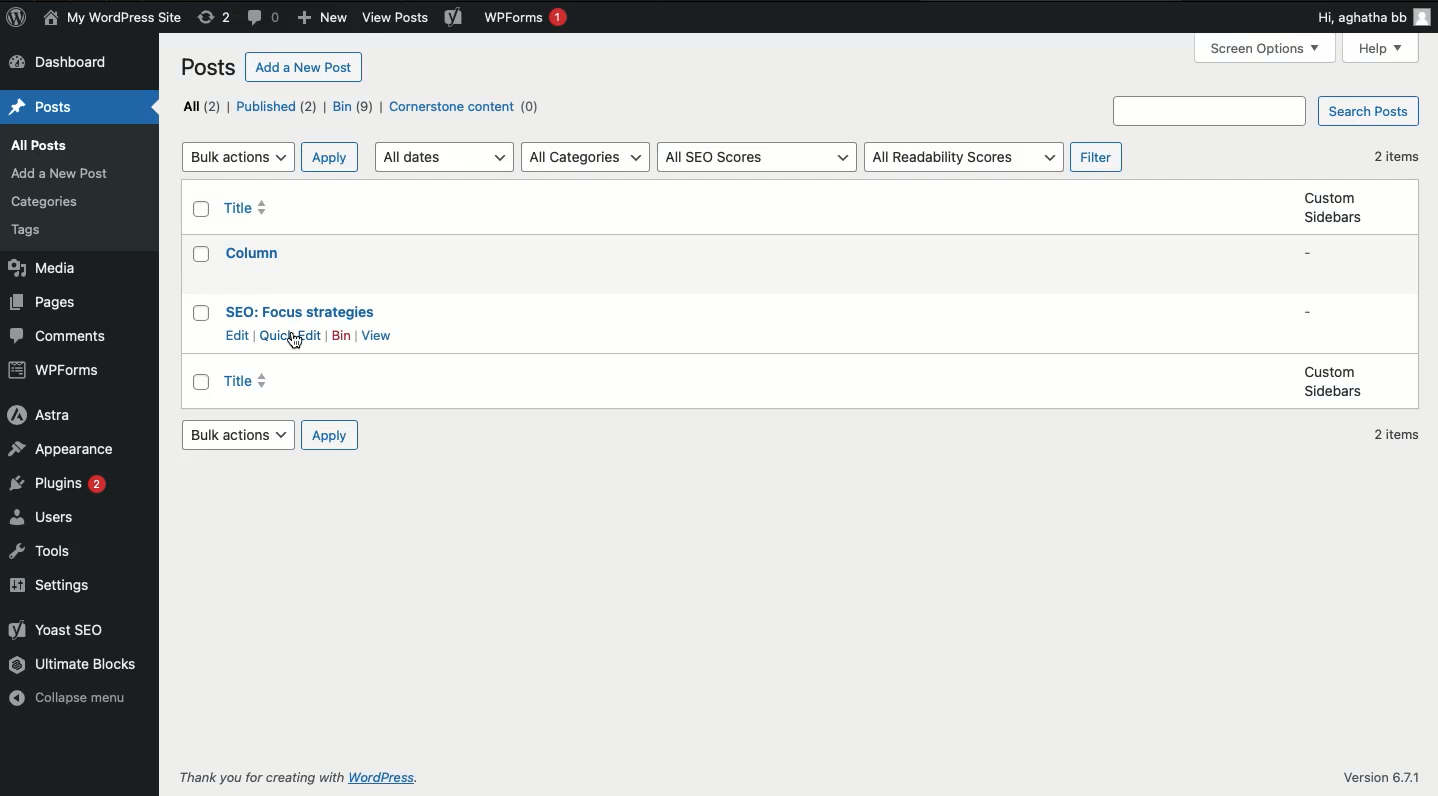 This screenshot has height=796, width=1438. What do you see at coordinates (1396, 436) in the screenshot?
I see `2 items` at bounding box center [1396, 436].